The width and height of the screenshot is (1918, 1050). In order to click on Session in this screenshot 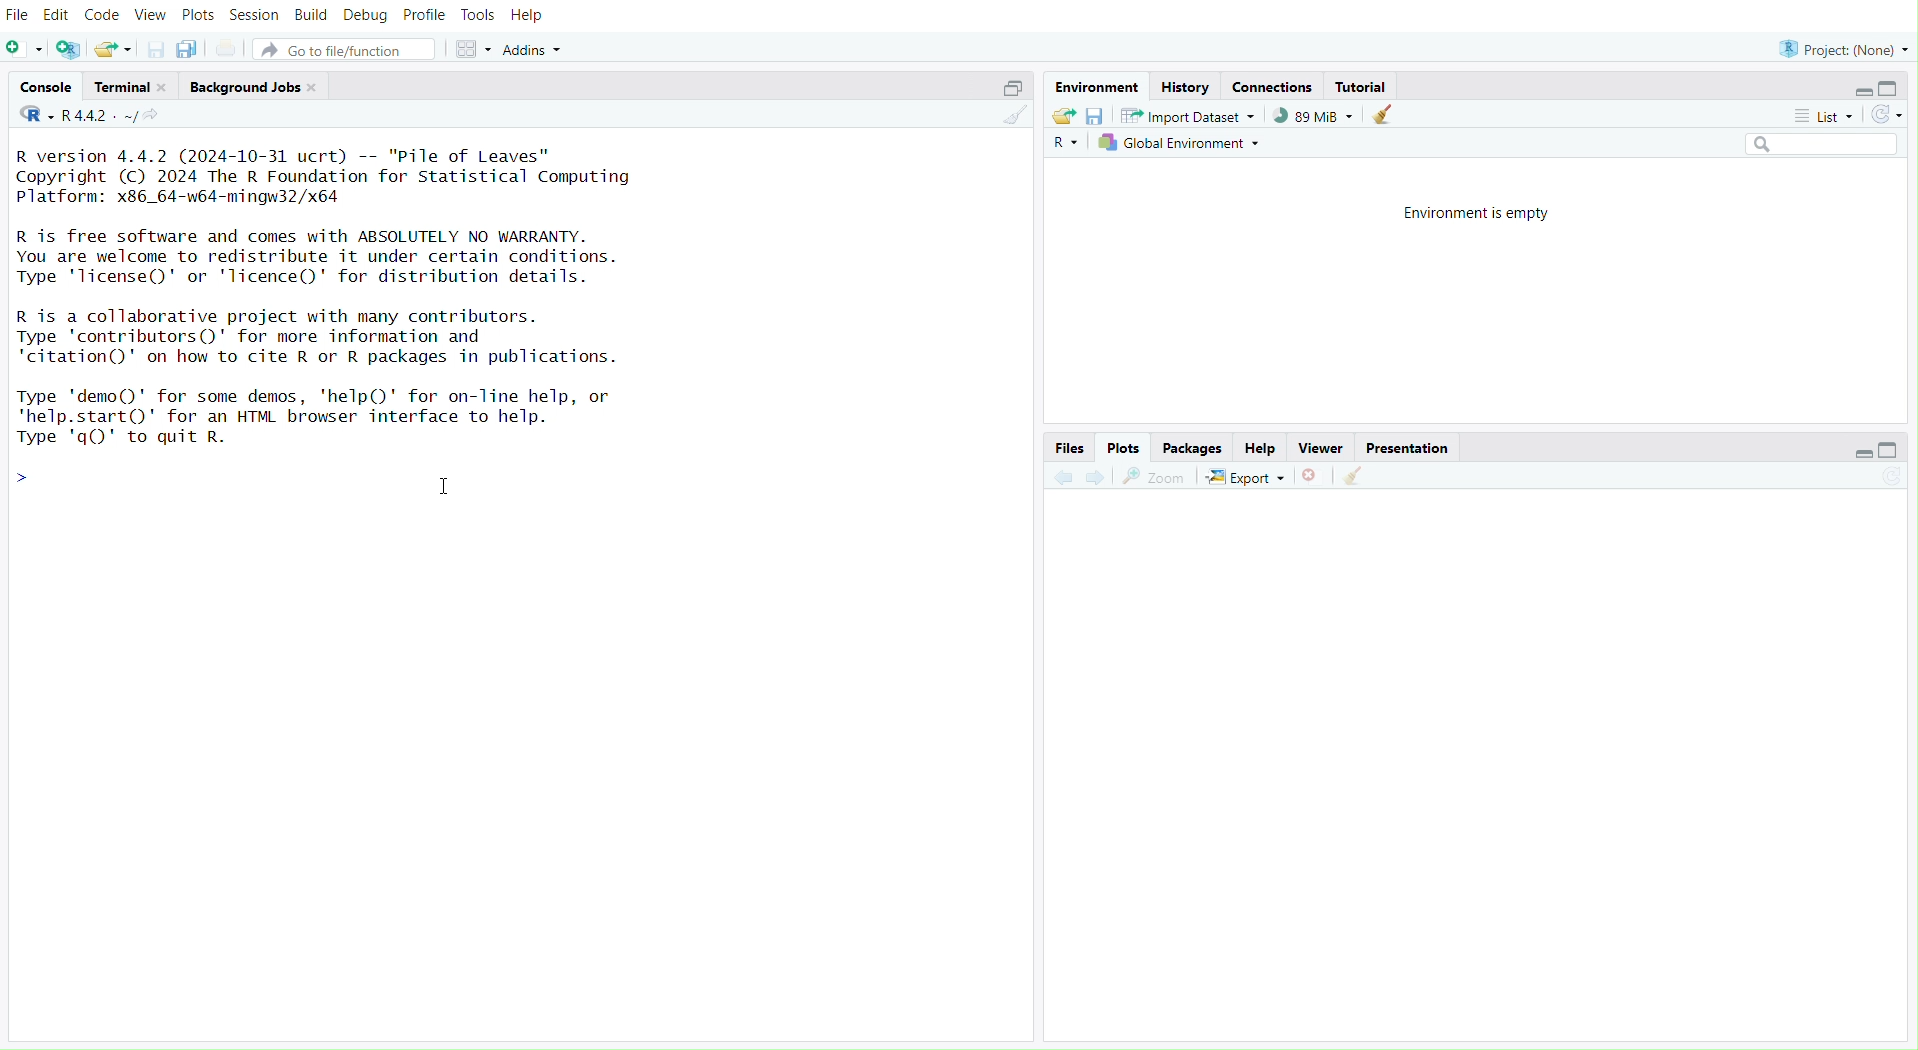, I will do `click(252, 15)`.